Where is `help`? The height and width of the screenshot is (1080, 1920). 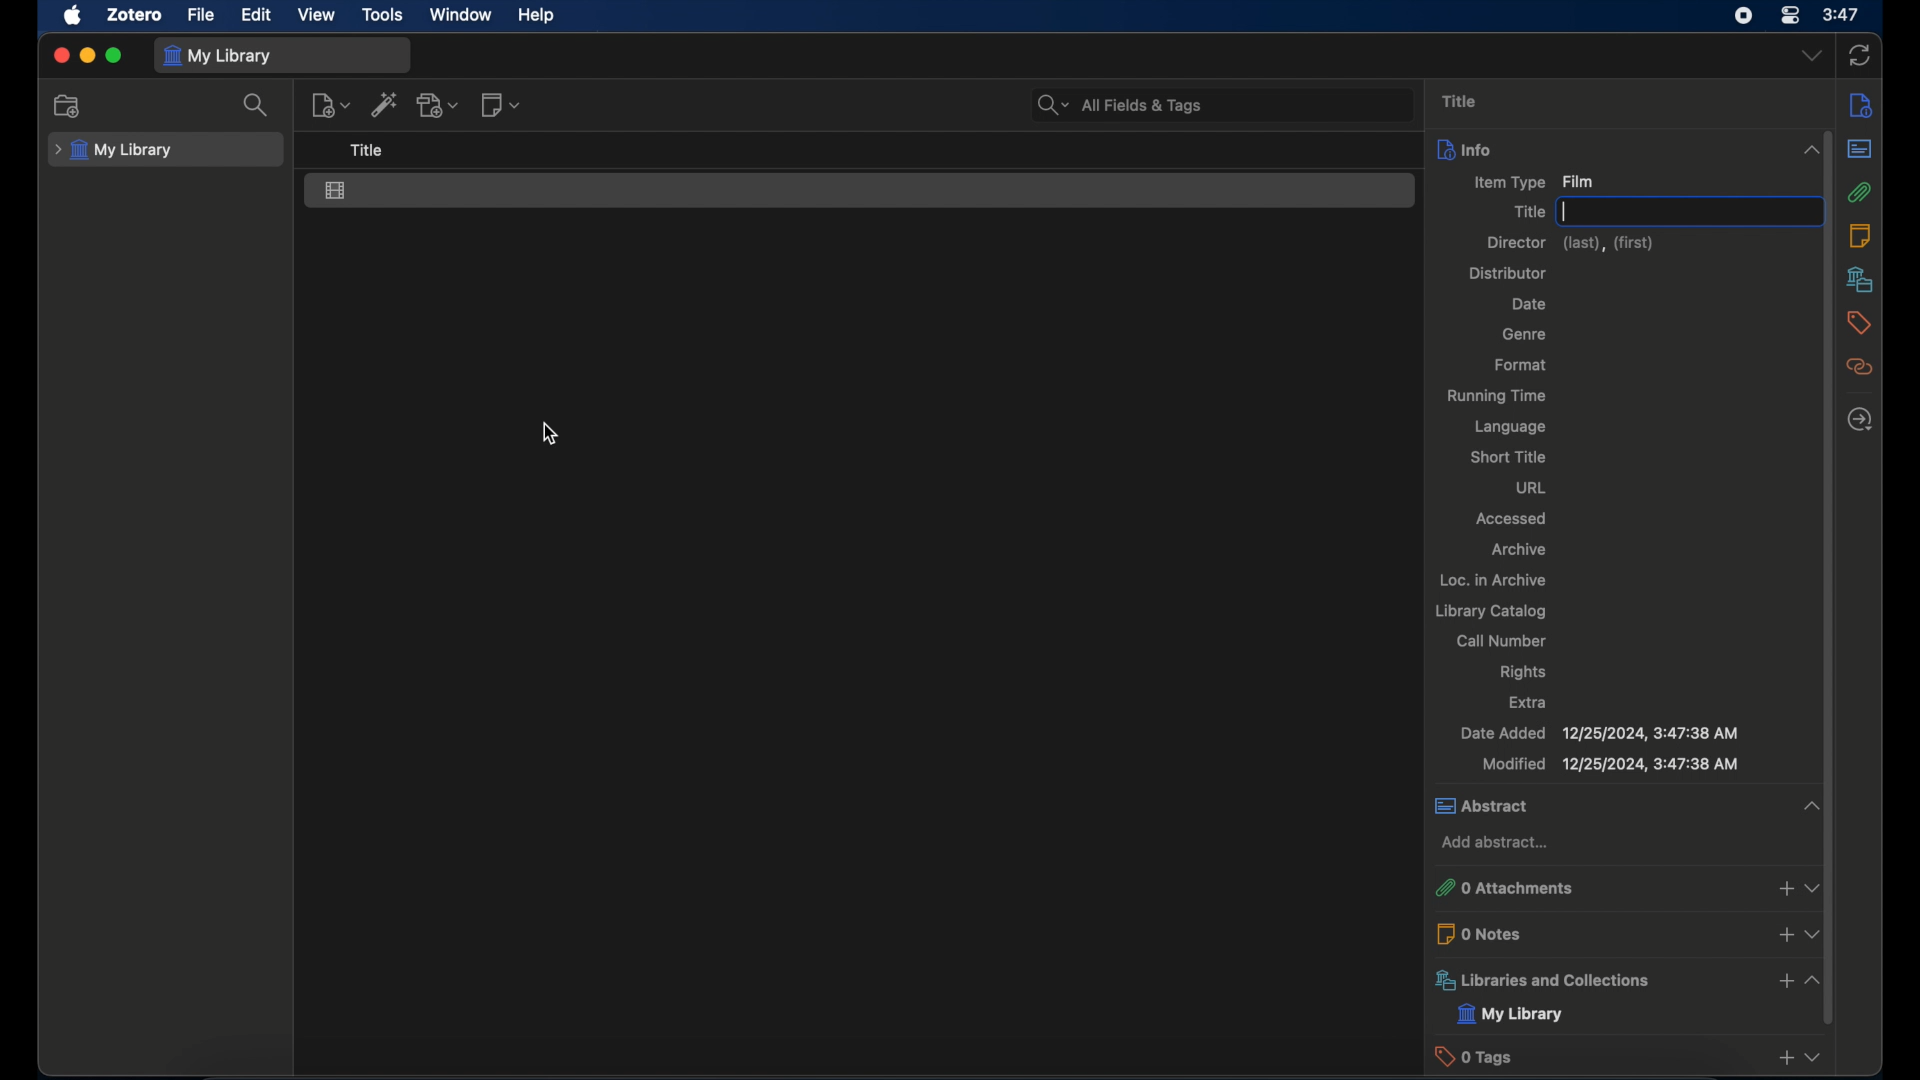 help is located at coordinates (538, 16).